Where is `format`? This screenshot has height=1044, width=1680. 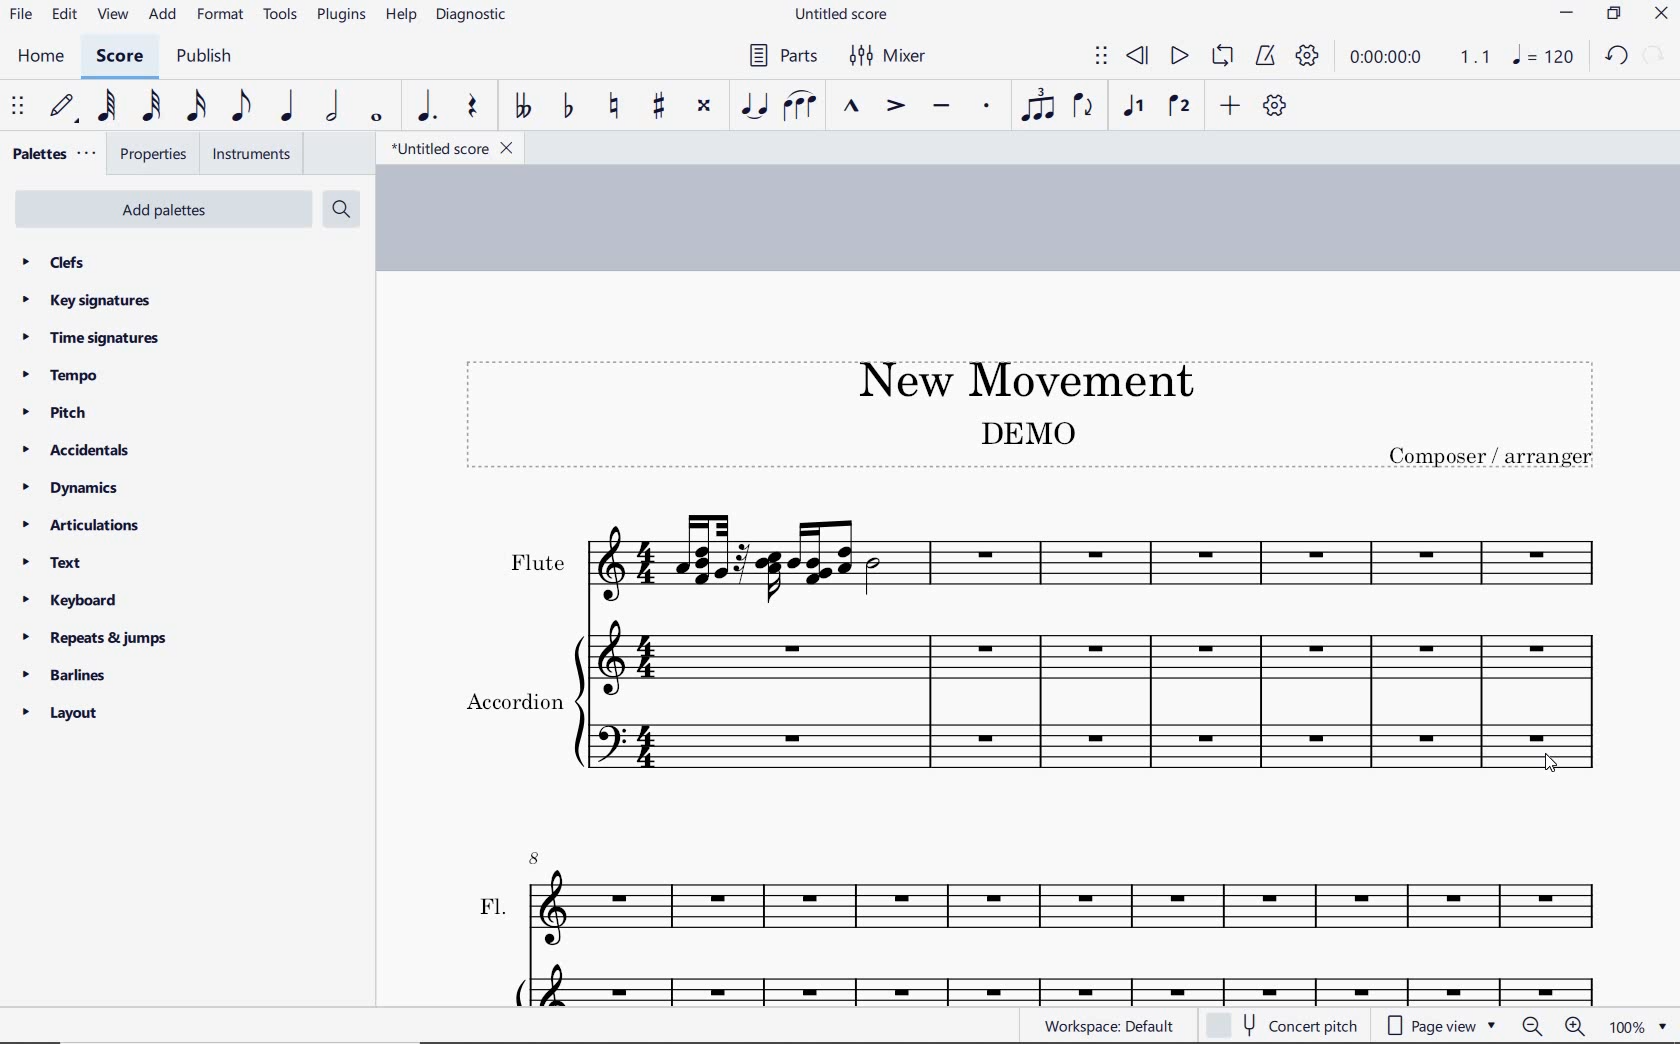
format is located at coordinates (222, 14).